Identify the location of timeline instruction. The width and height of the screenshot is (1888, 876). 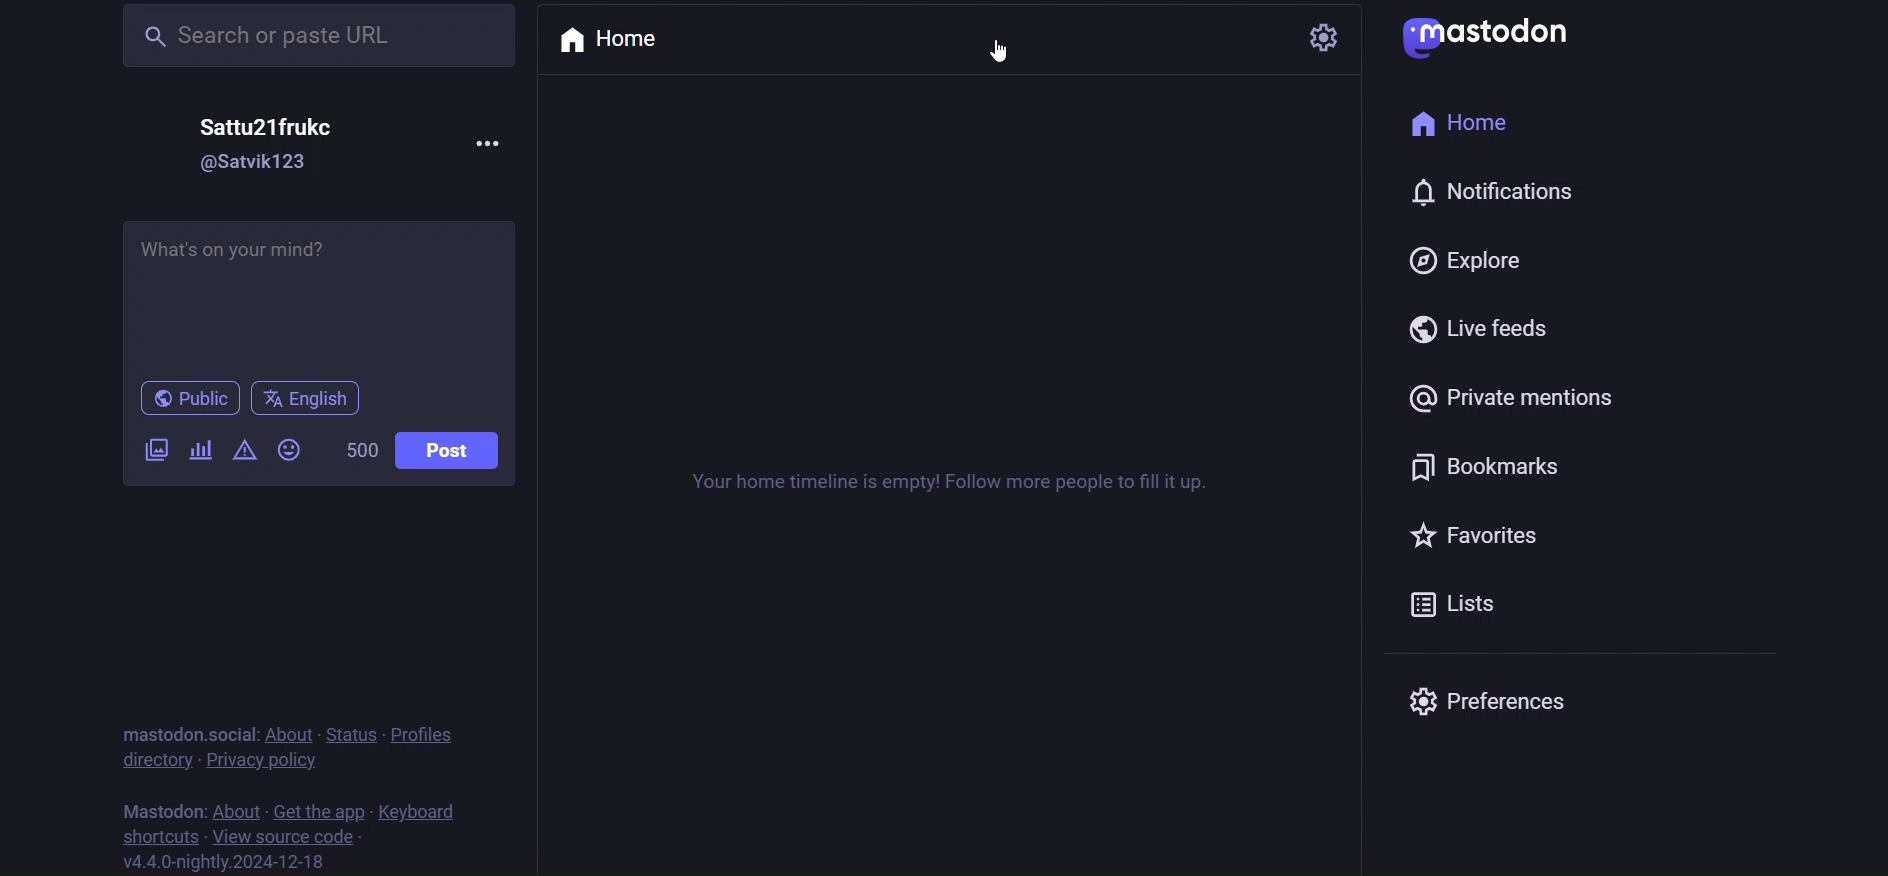
(945, 479).